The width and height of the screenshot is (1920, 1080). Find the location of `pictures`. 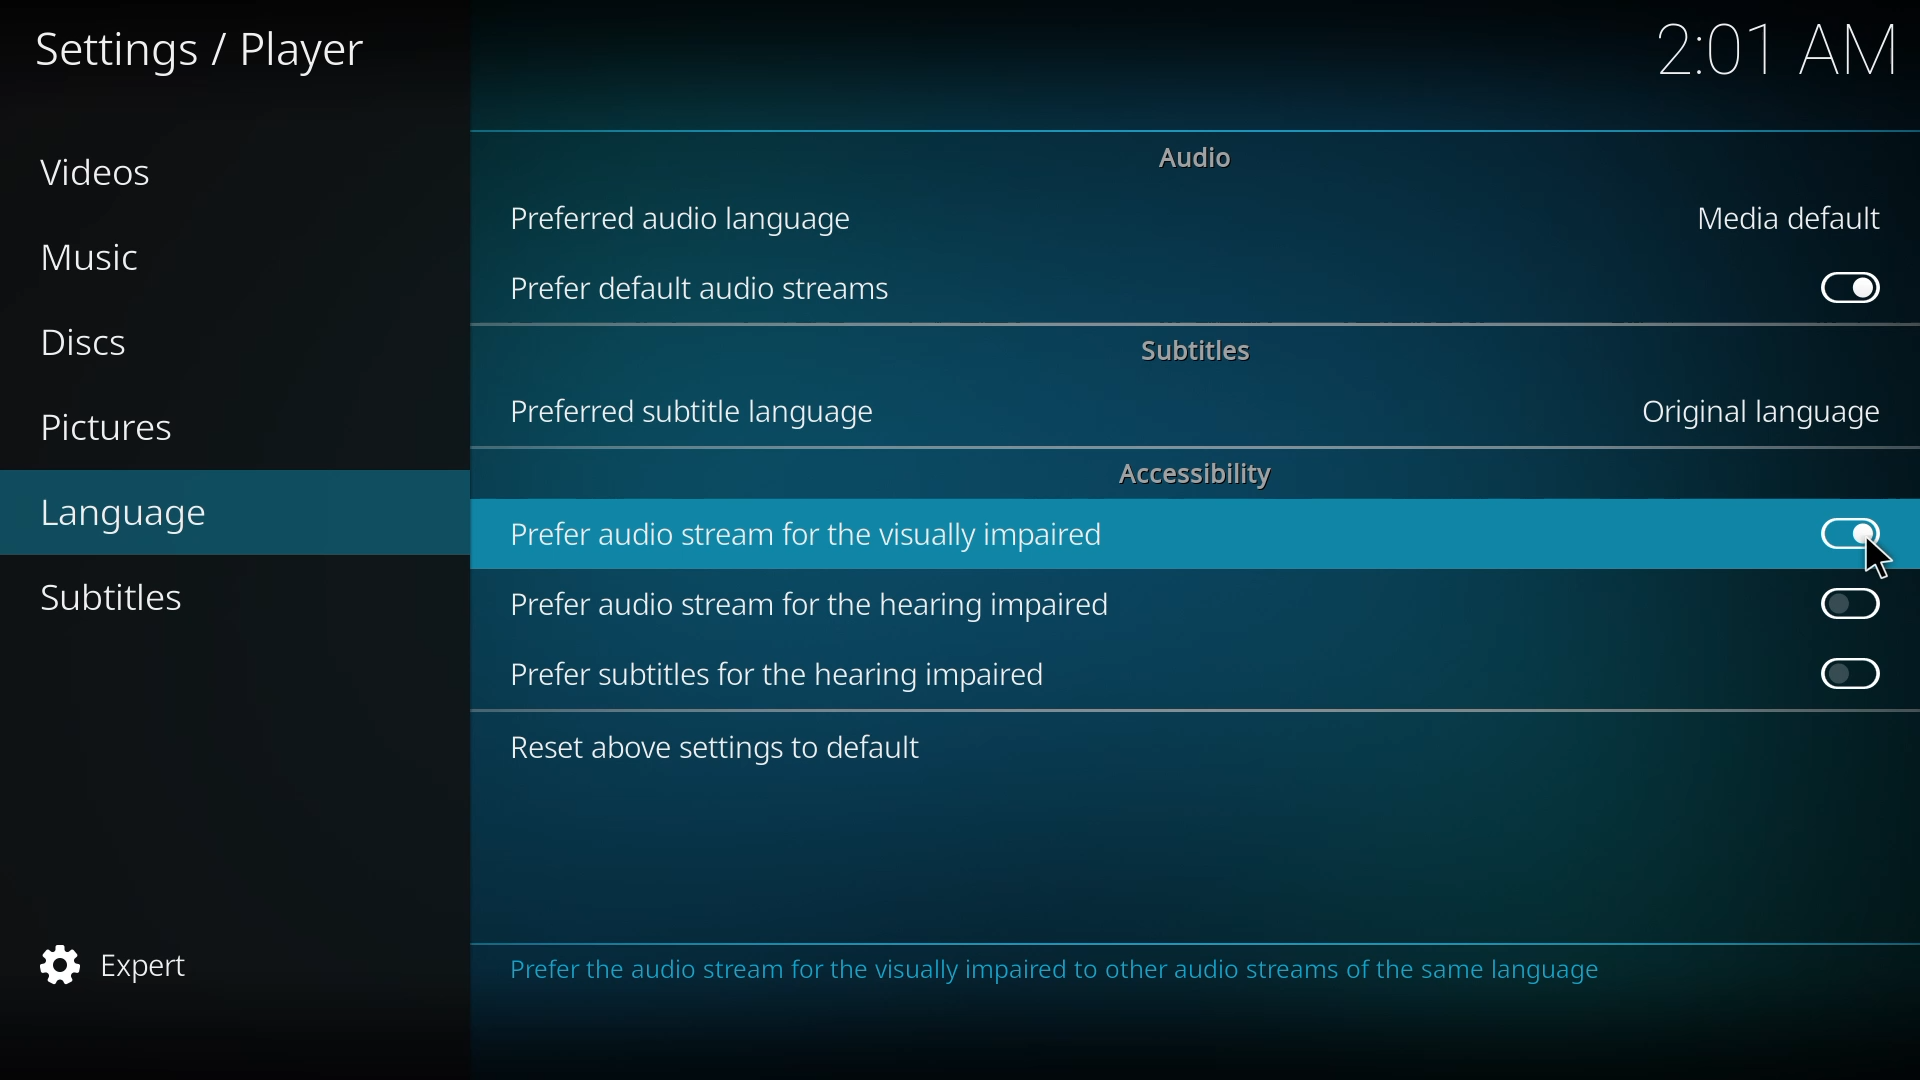

pictures is located at coordinates (108, 430).